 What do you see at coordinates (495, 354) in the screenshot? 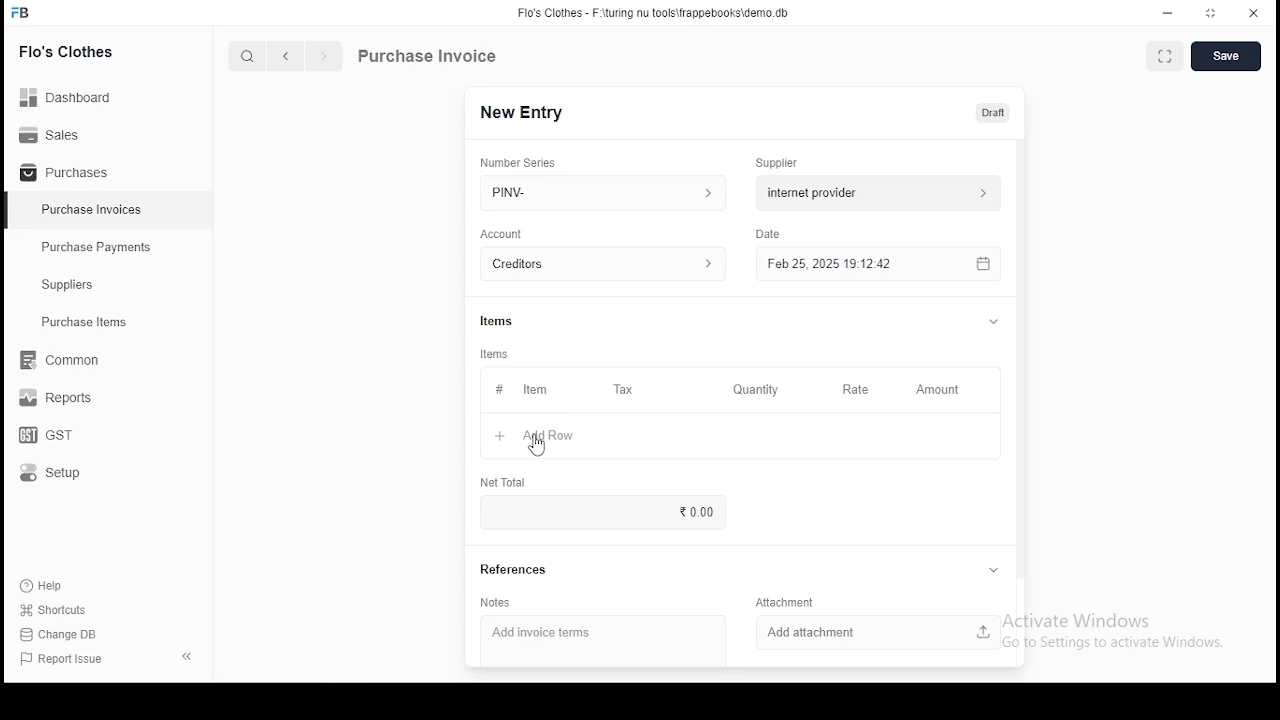
I see `Items` at bounding box center [495, 354].